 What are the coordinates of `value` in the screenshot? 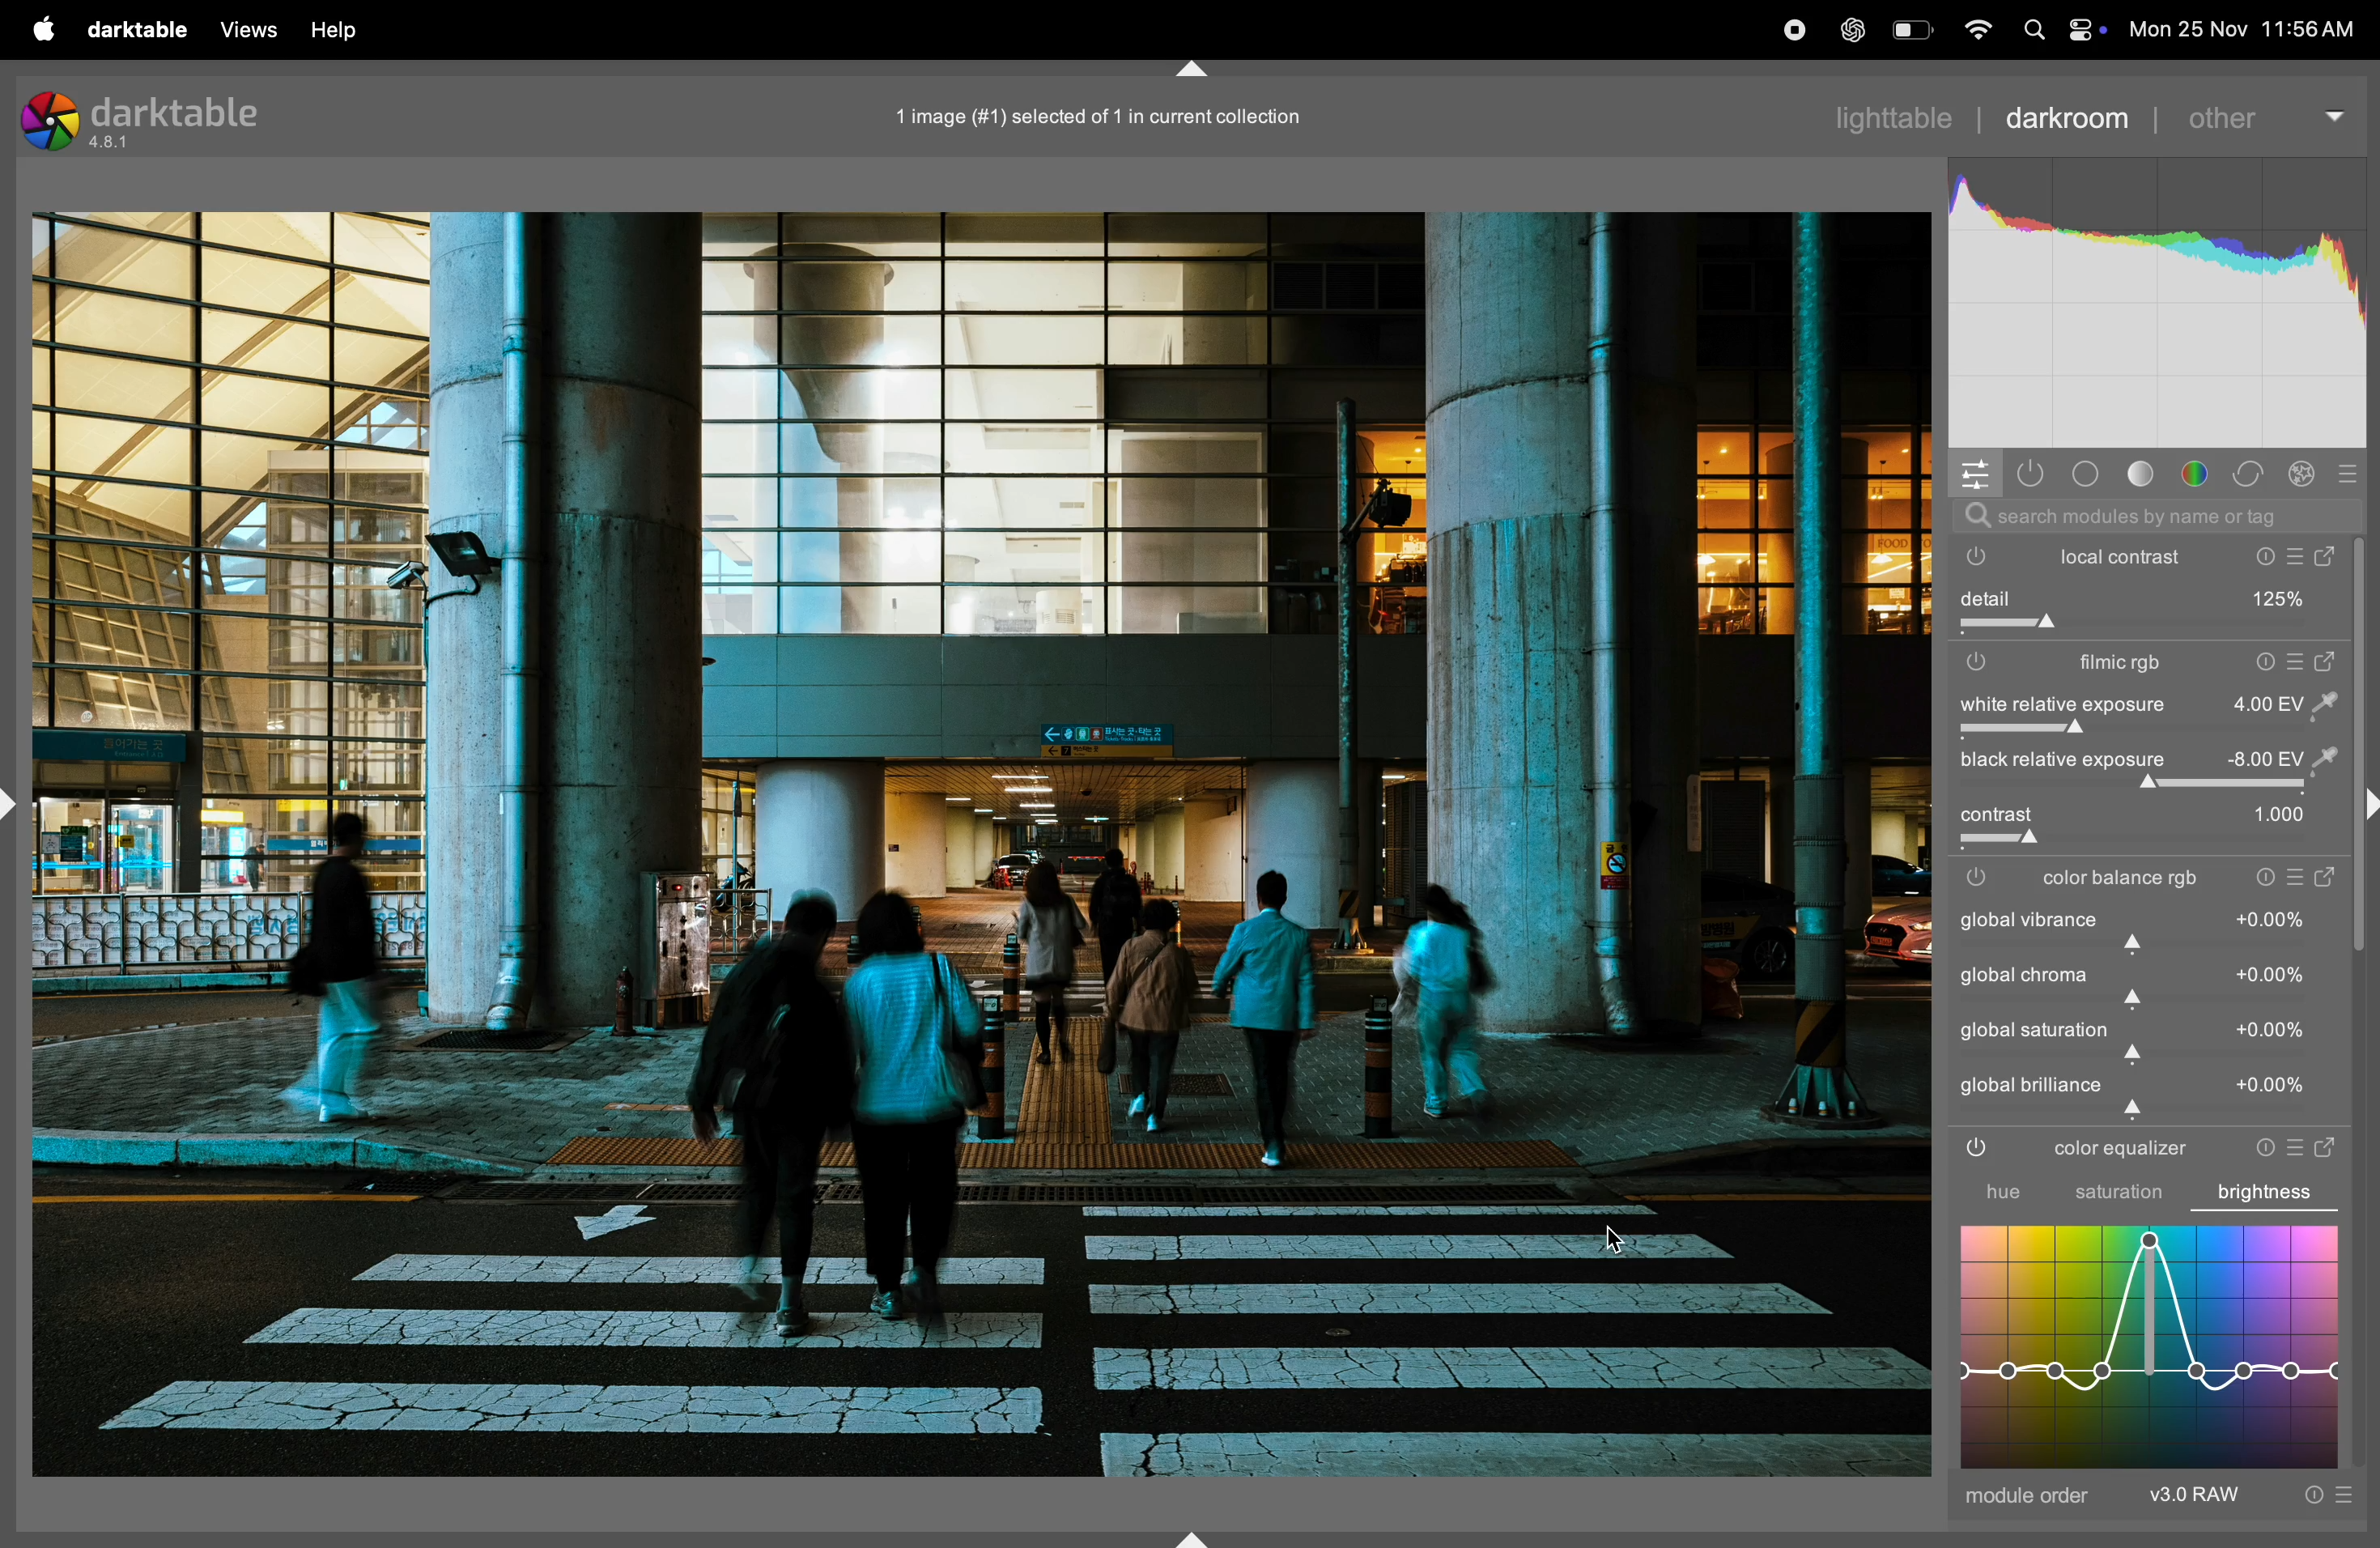 It's located at (2273, 1086).